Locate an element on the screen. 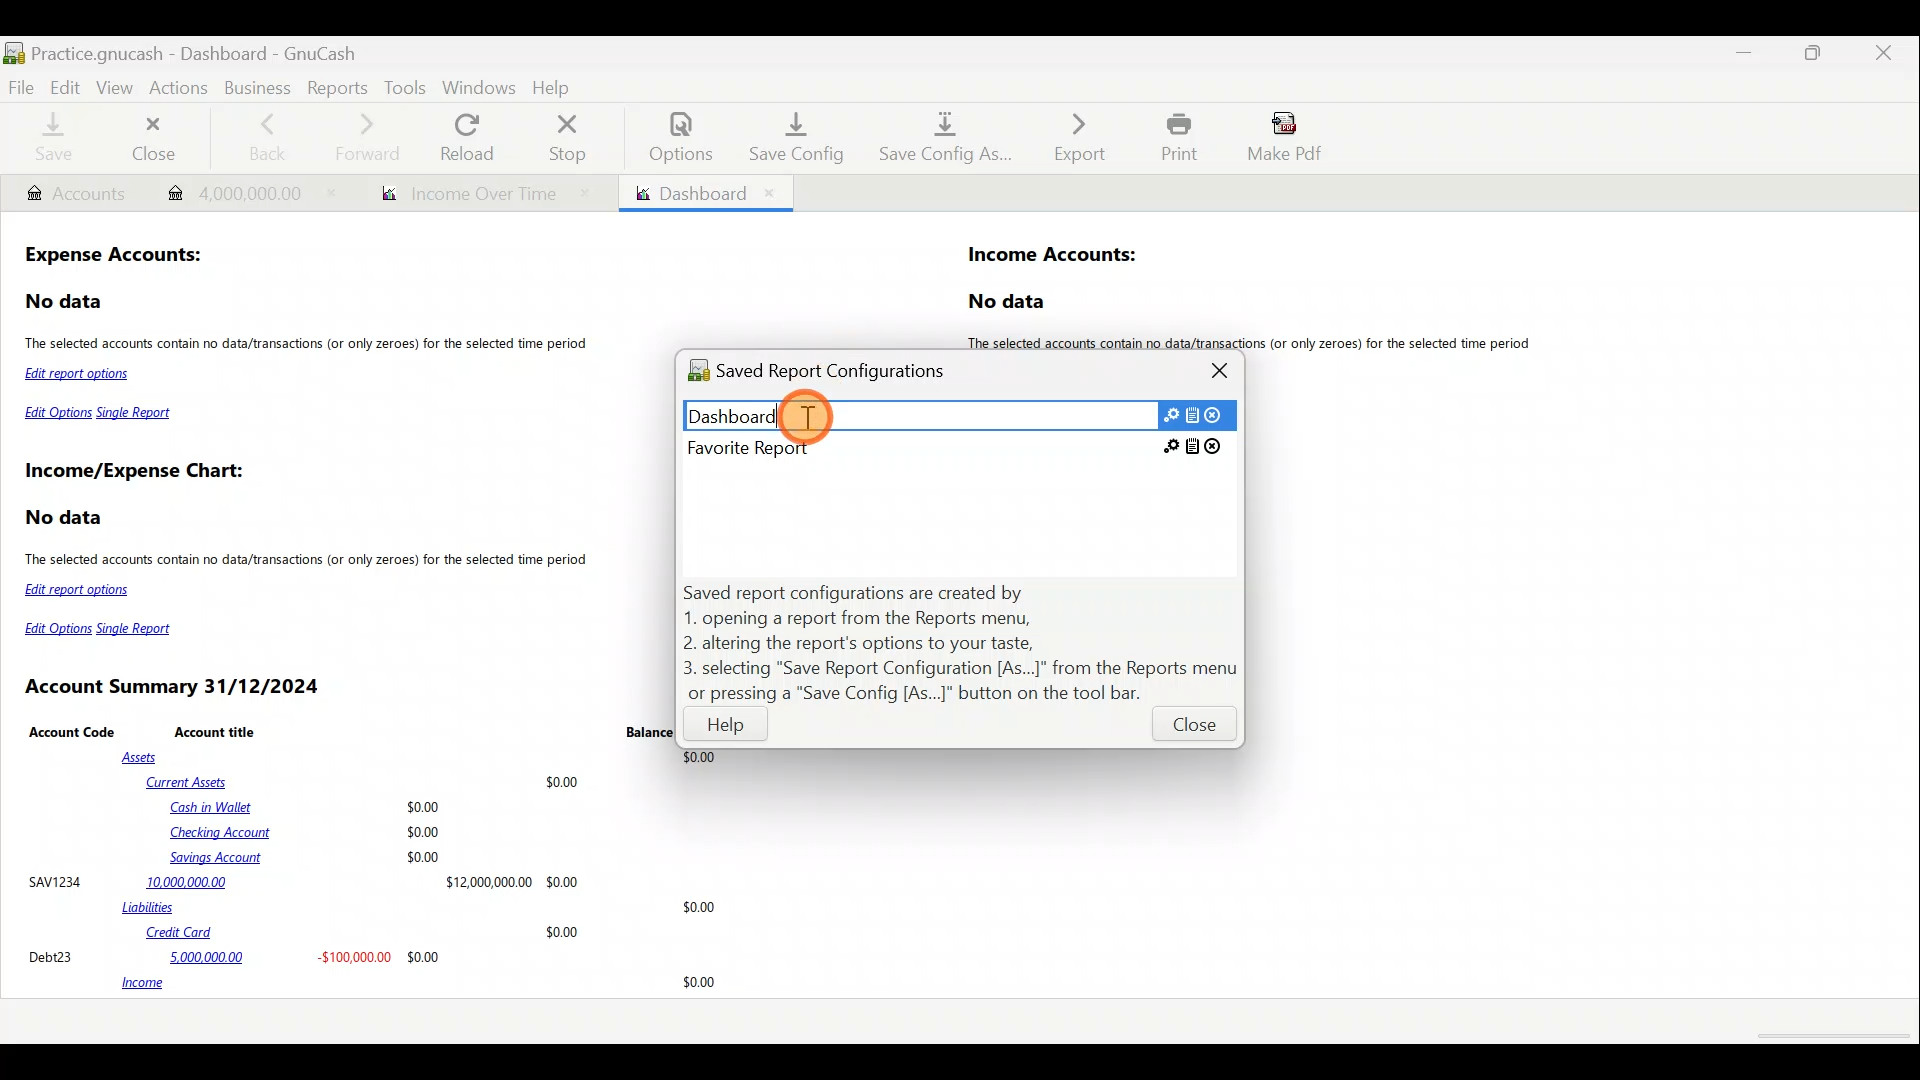 The width and height of the screenshot is (1920, 1080). Saved report 1 is located at coordinates (959, 414).